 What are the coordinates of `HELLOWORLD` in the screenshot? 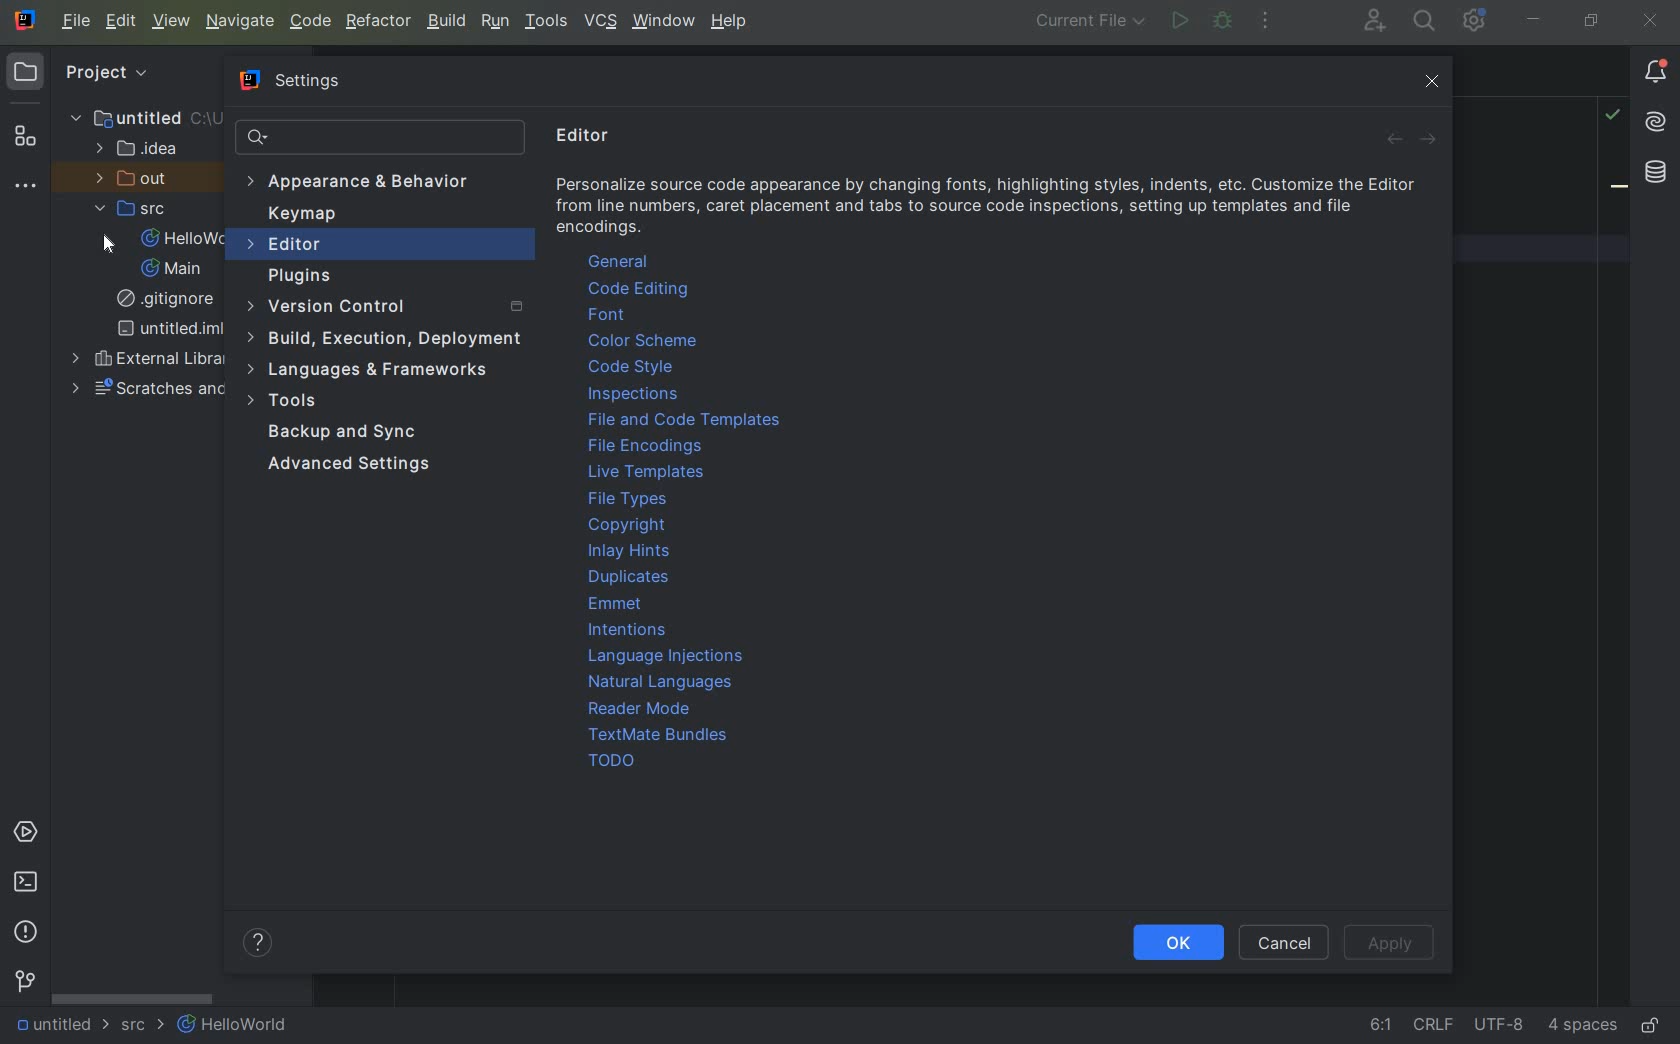 It's located at (231, 1024).